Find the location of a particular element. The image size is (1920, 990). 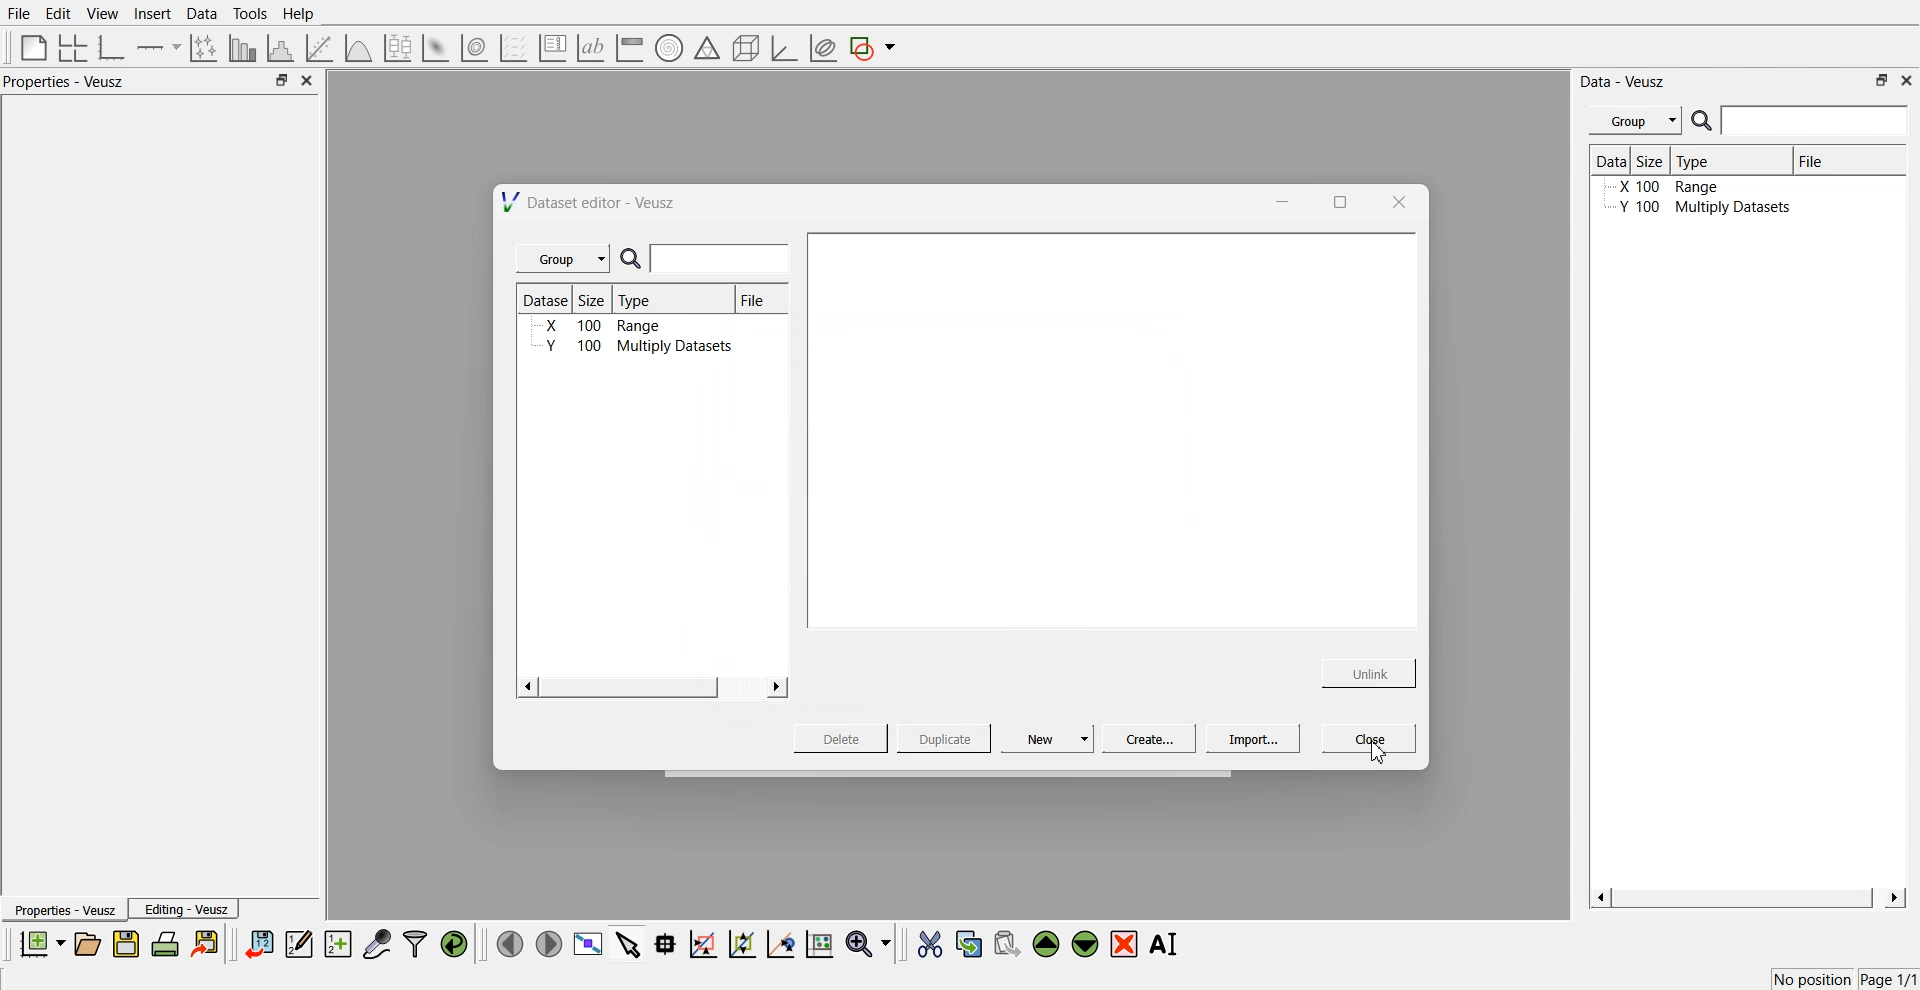

Edit is located at coordinates (59, 13).